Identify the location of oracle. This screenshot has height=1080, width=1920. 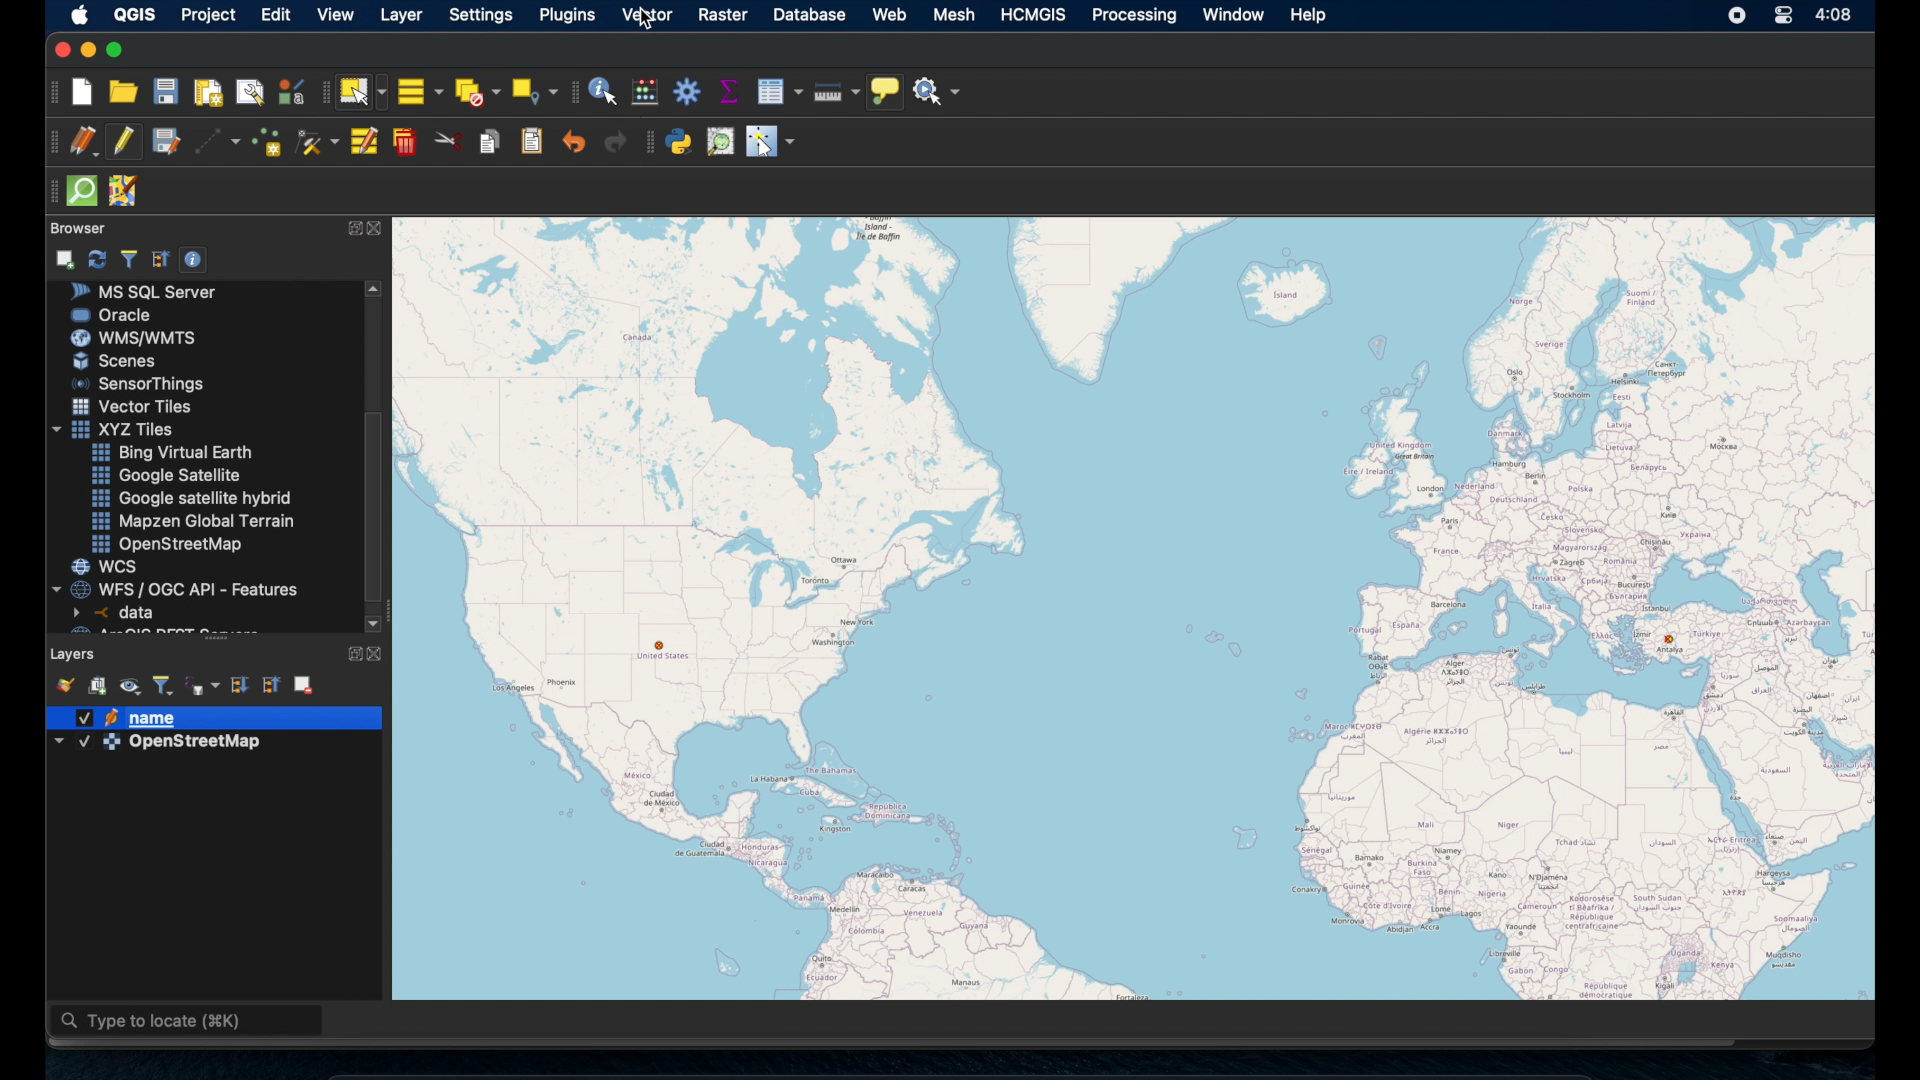
(113, 314).